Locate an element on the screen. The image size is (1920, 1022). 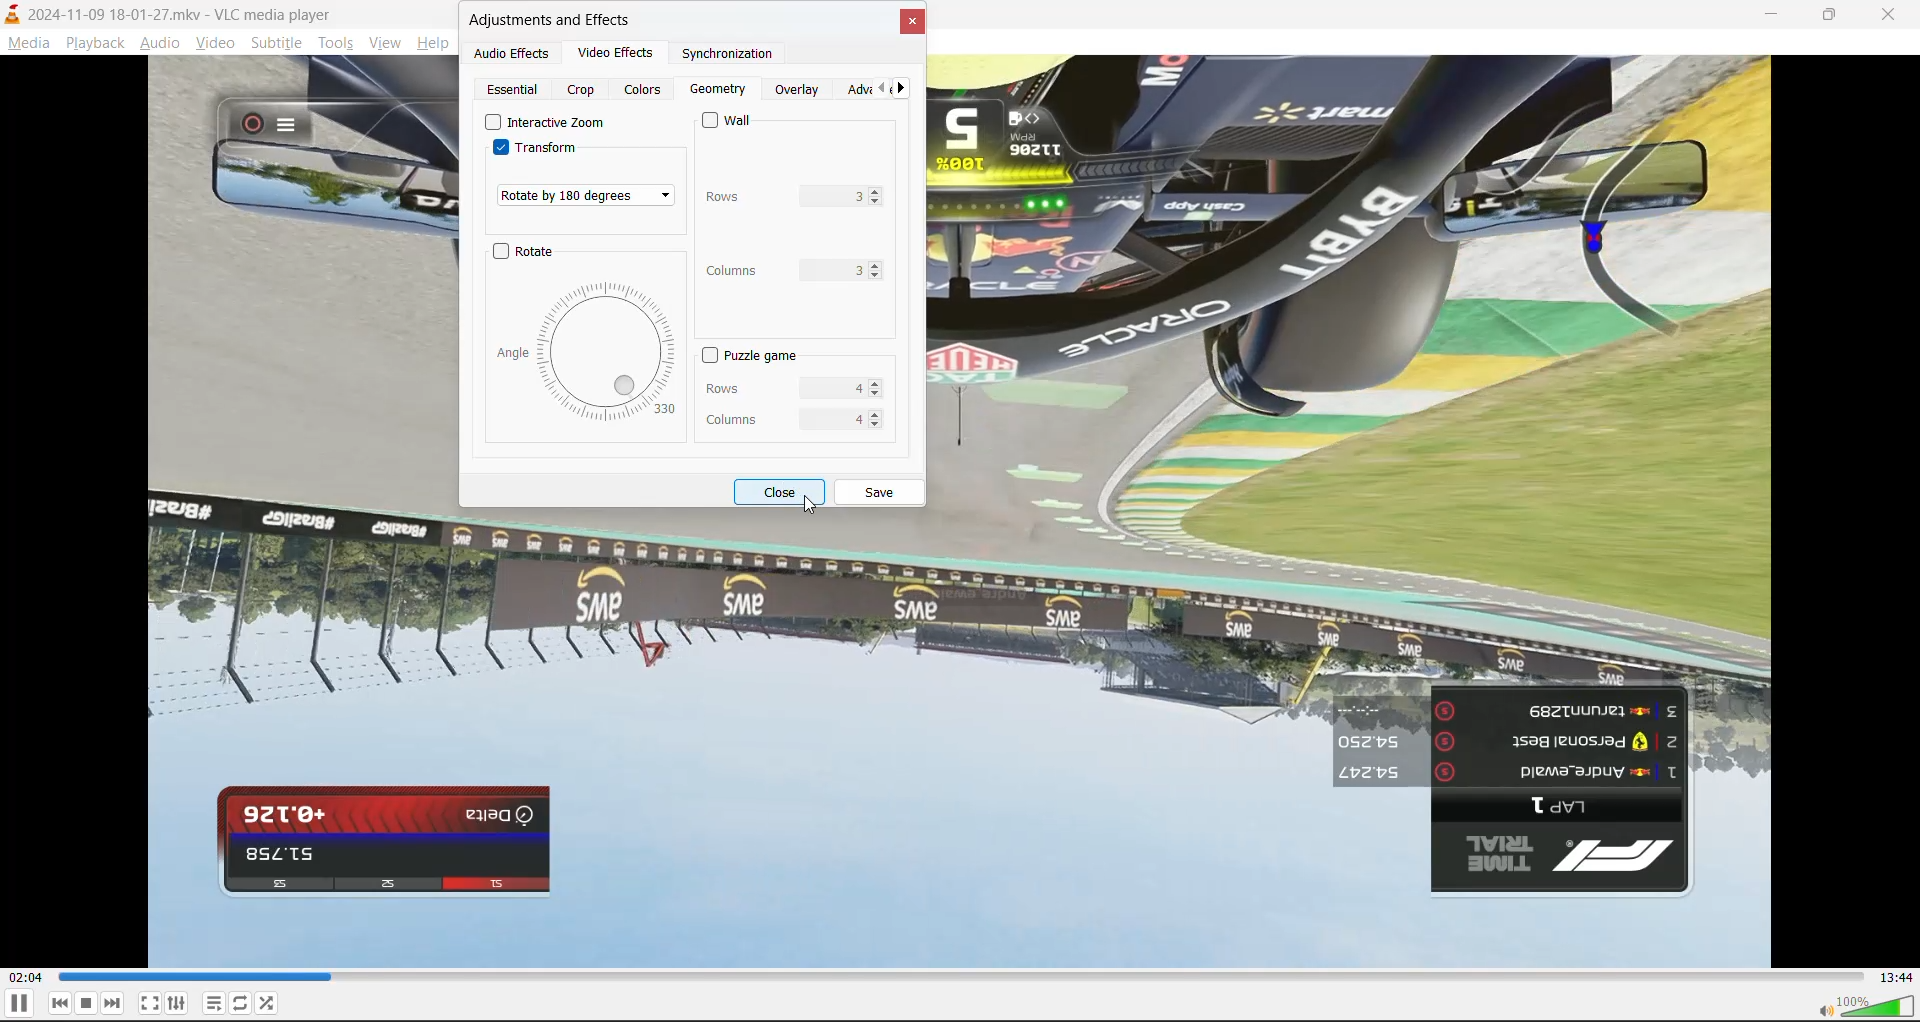
Decrease is located at coordinates (875, 399).